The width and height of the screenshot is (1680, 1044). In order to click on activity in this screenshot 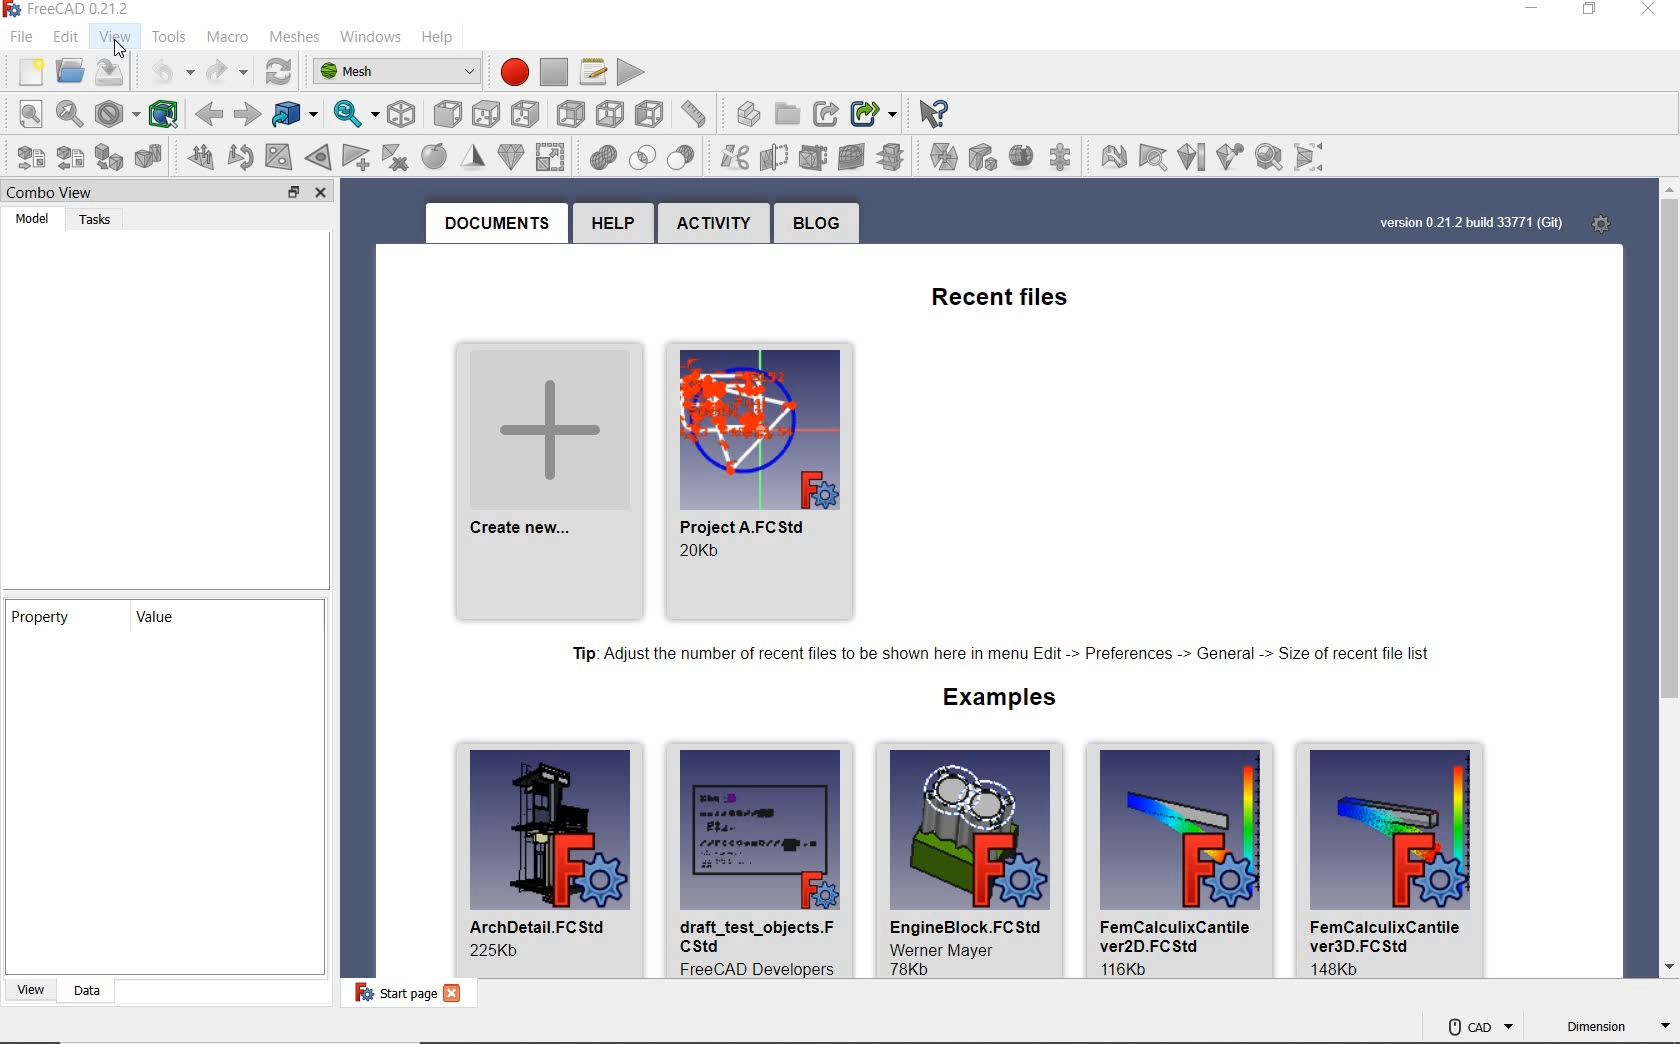, I will do `click(716, 224)`.